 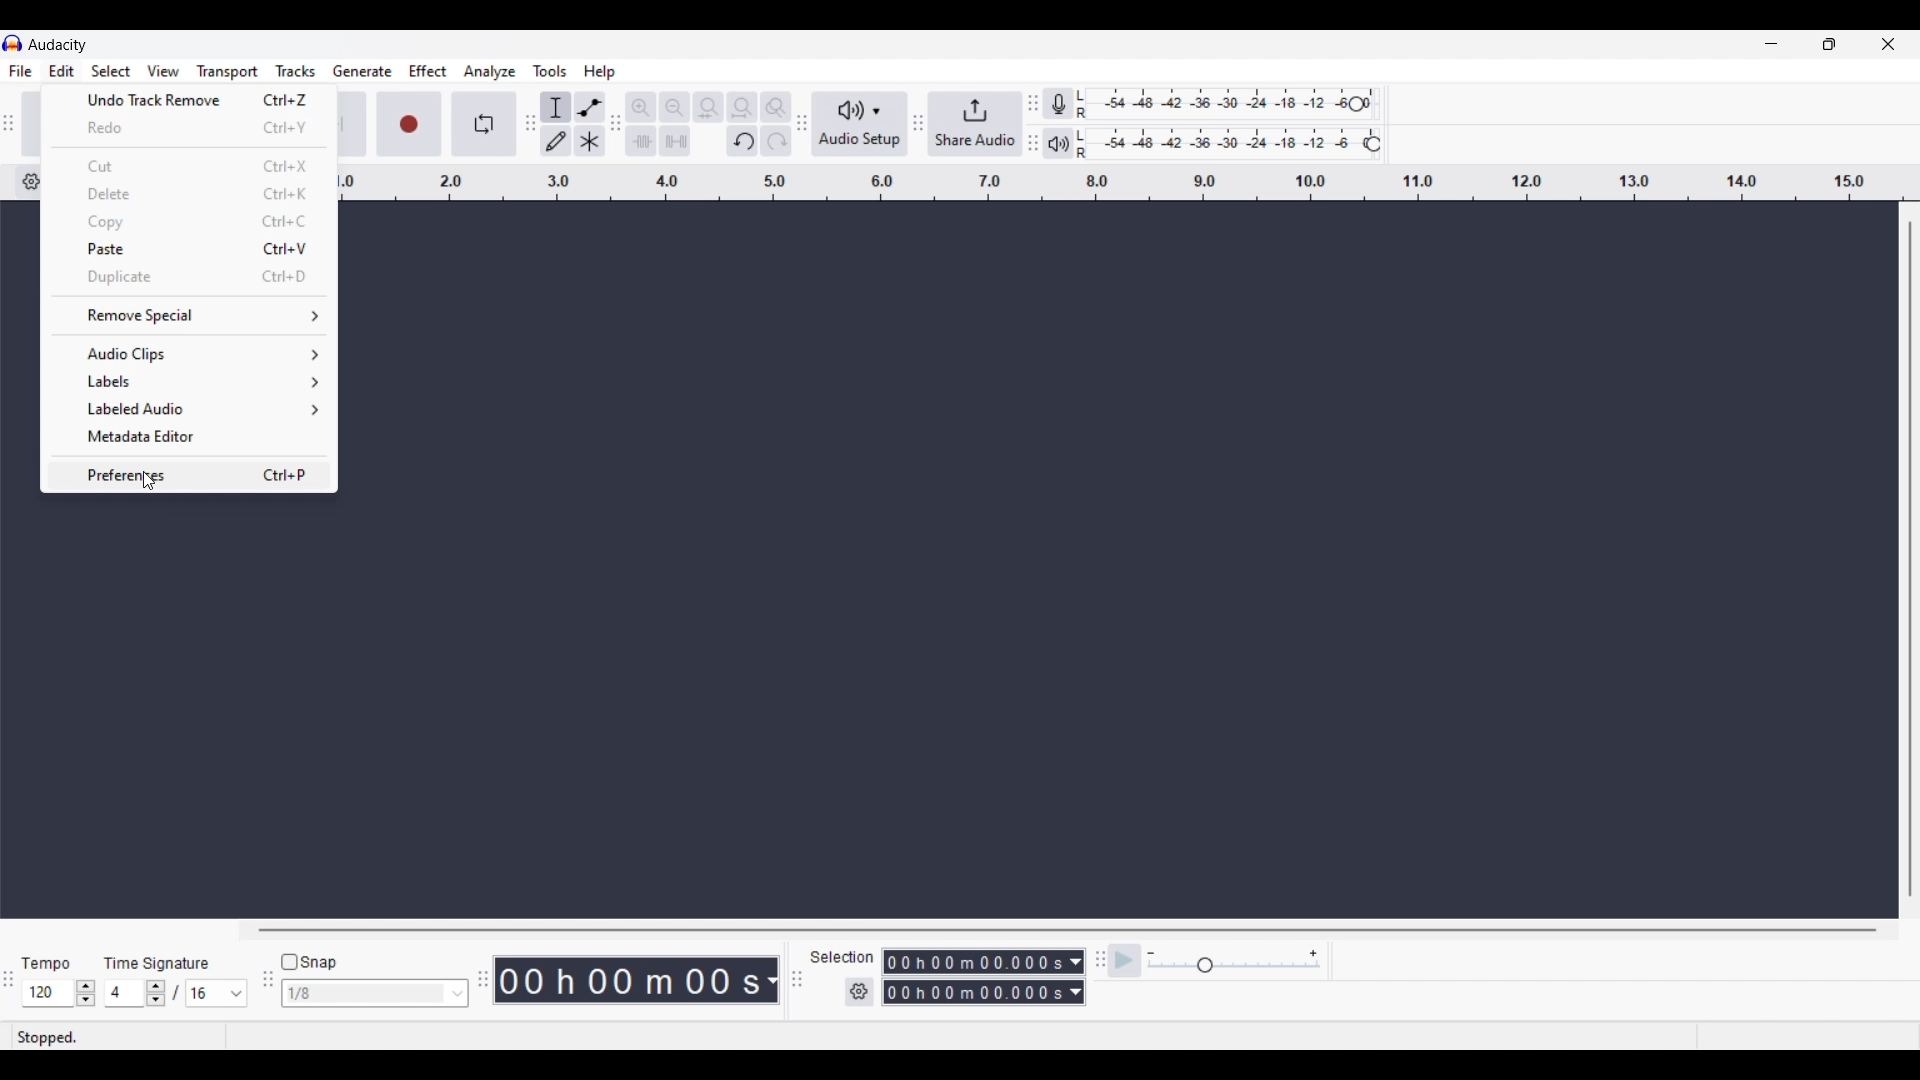 What do you see at coordinates (1356, 103) in the screenshot?
I see `Change recording level` at bounding box center [1356, 103].